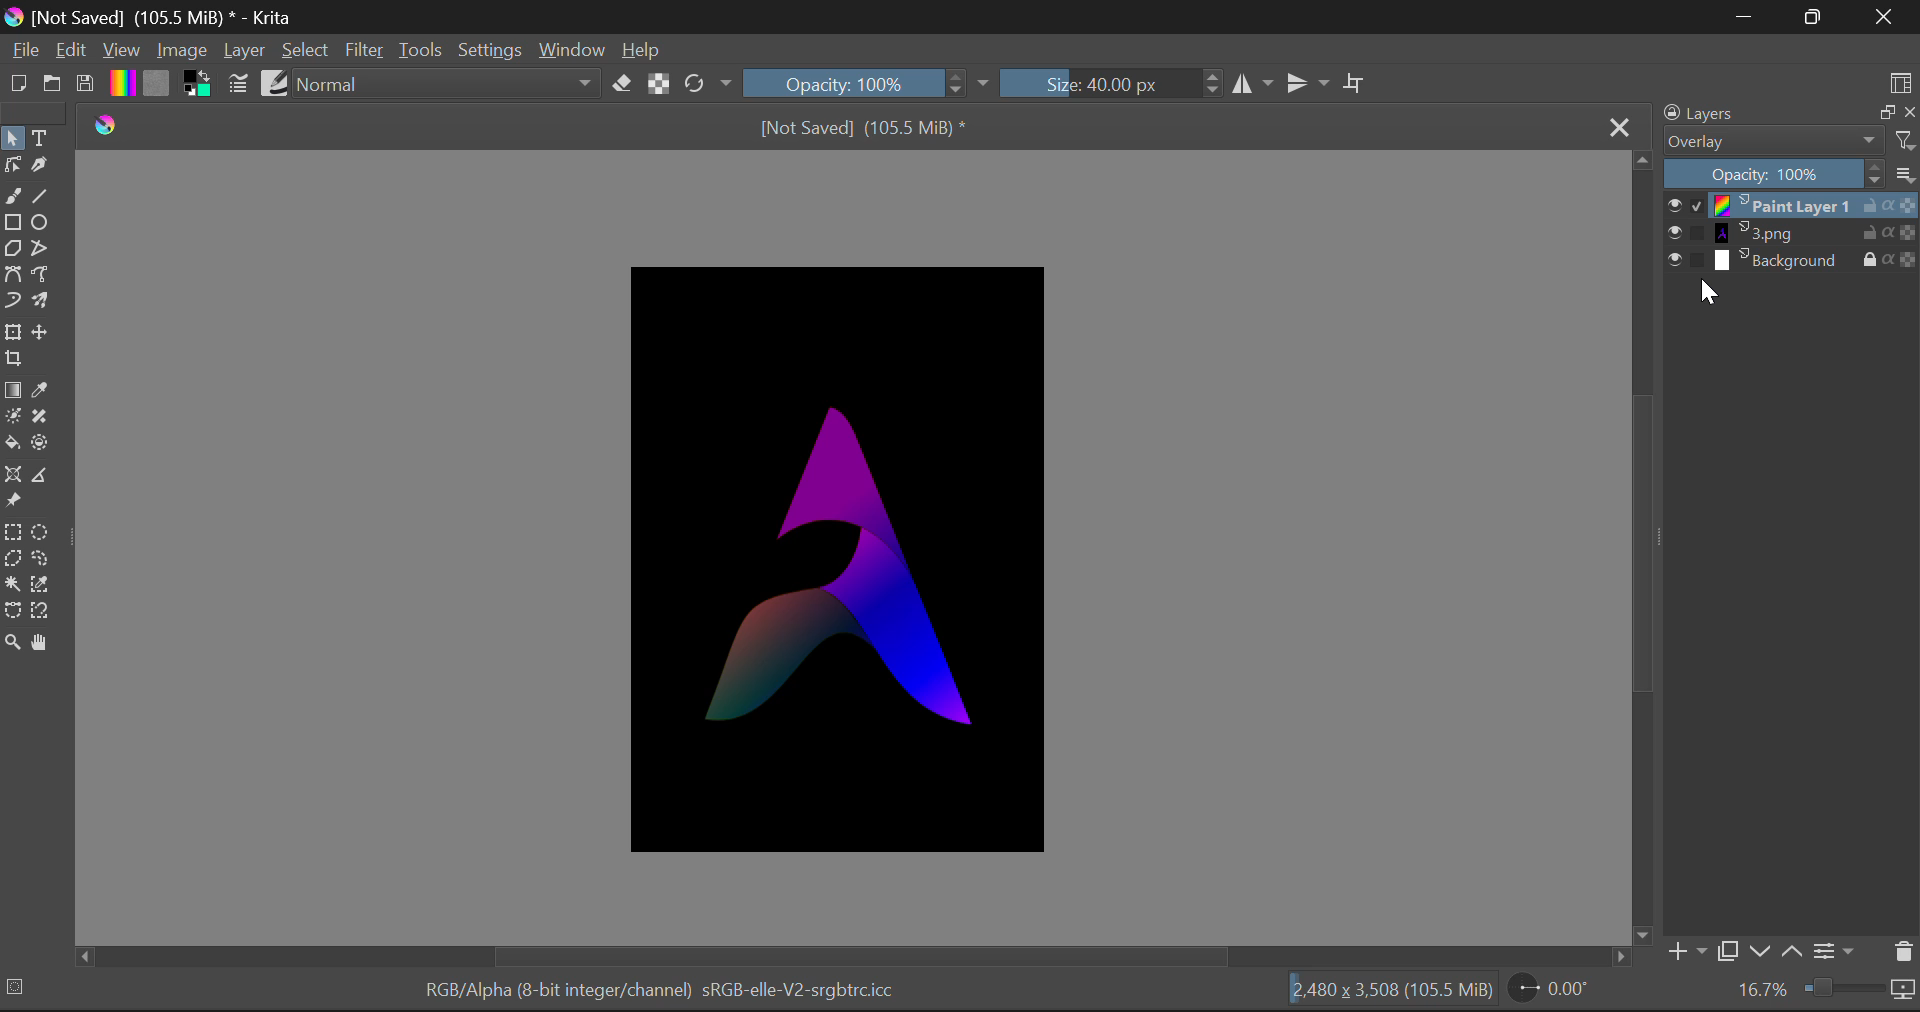  Describe the element at coordinates (14, 390) in the screenshot. I see `Gradient Fill` at that location.